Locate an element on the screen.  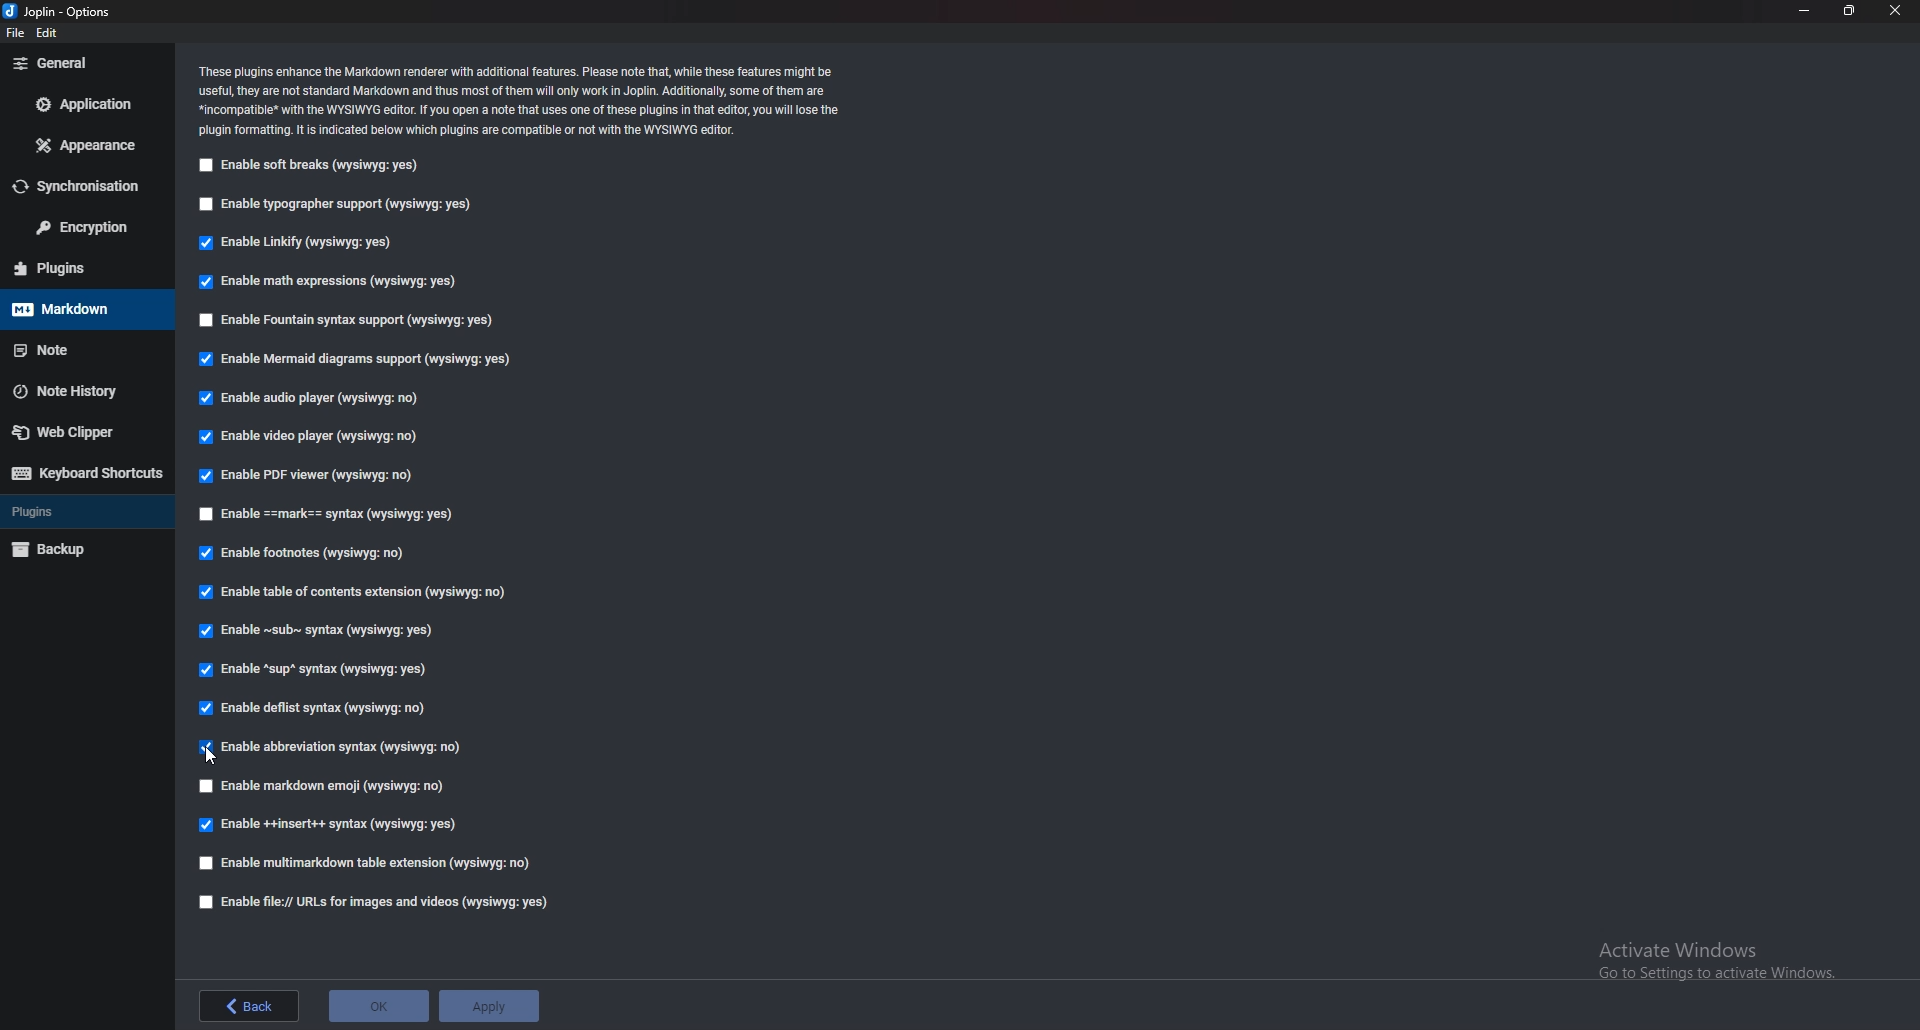
enable sub syntax is located at coordinates (312, 630).